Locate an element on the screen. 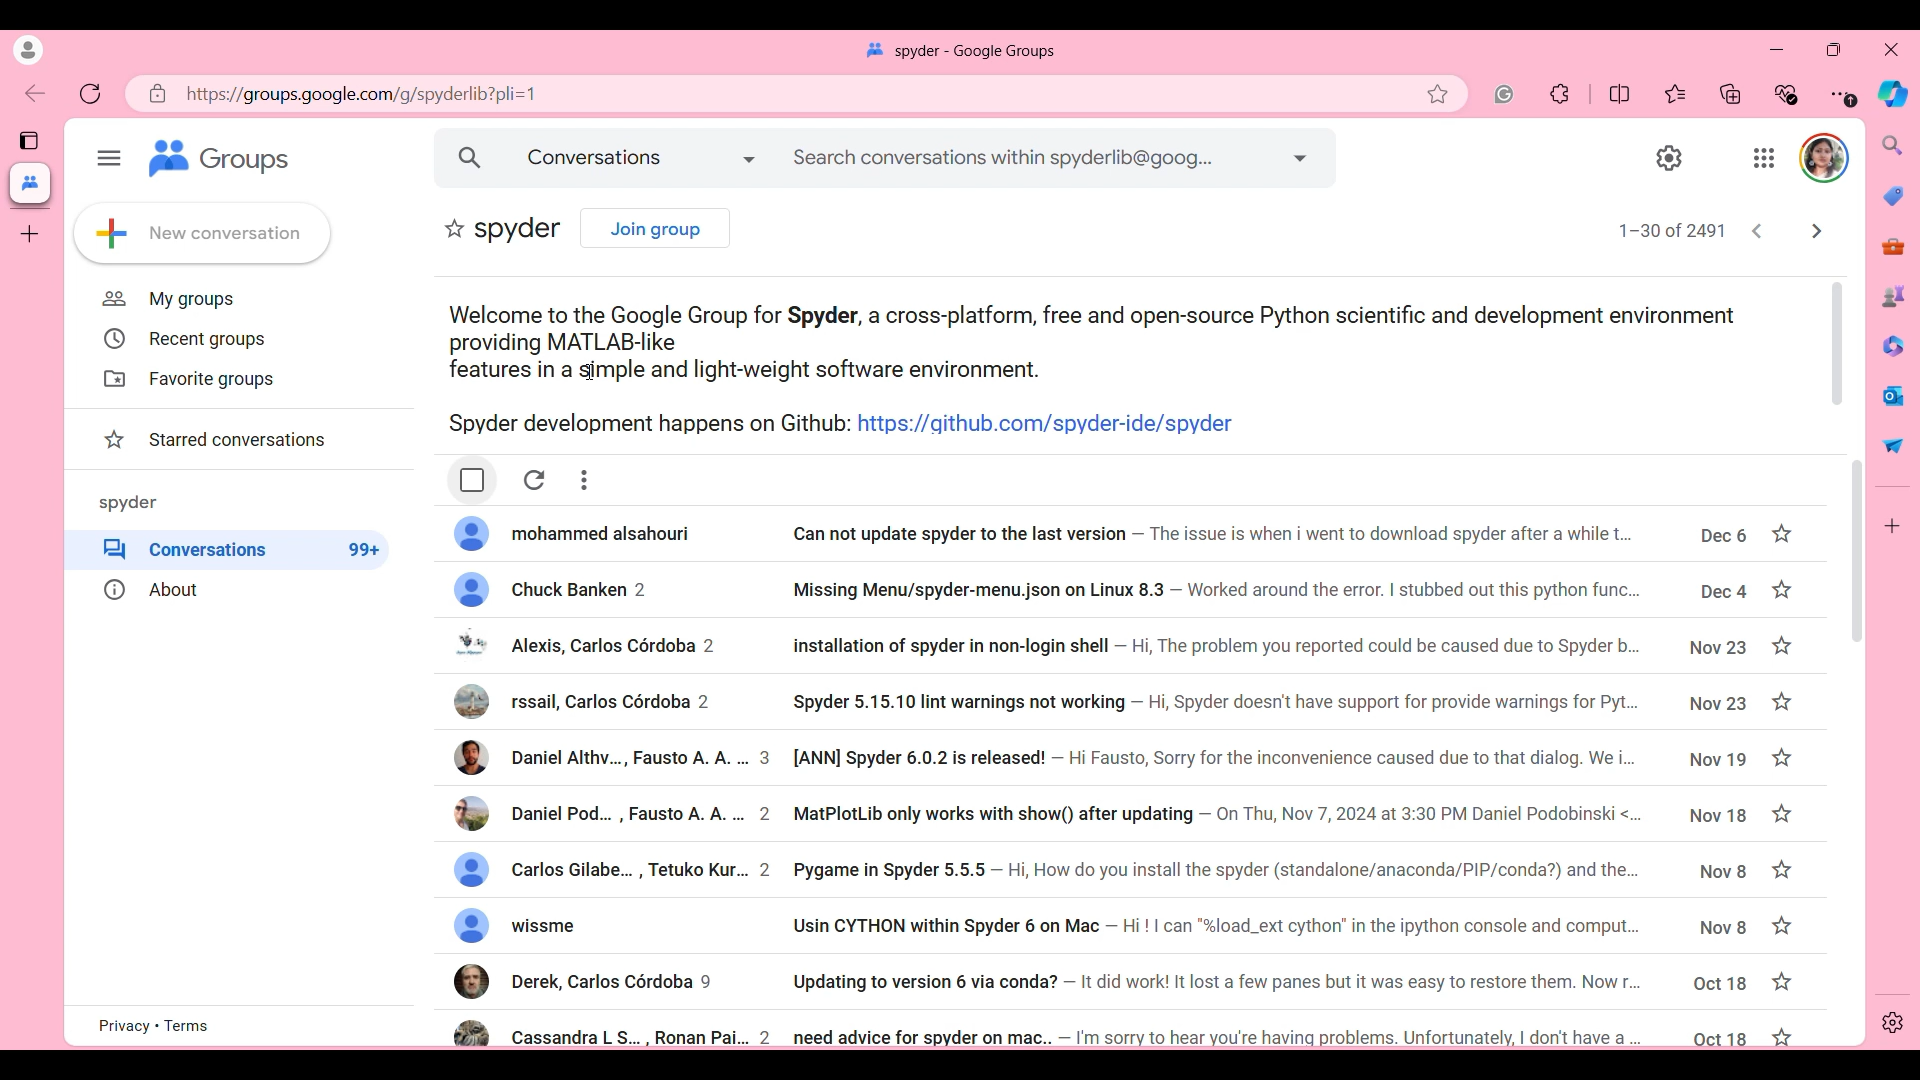 The width and height of the screenshot is (1920, 1080). Go to previous is located at coordinates (34, 93).